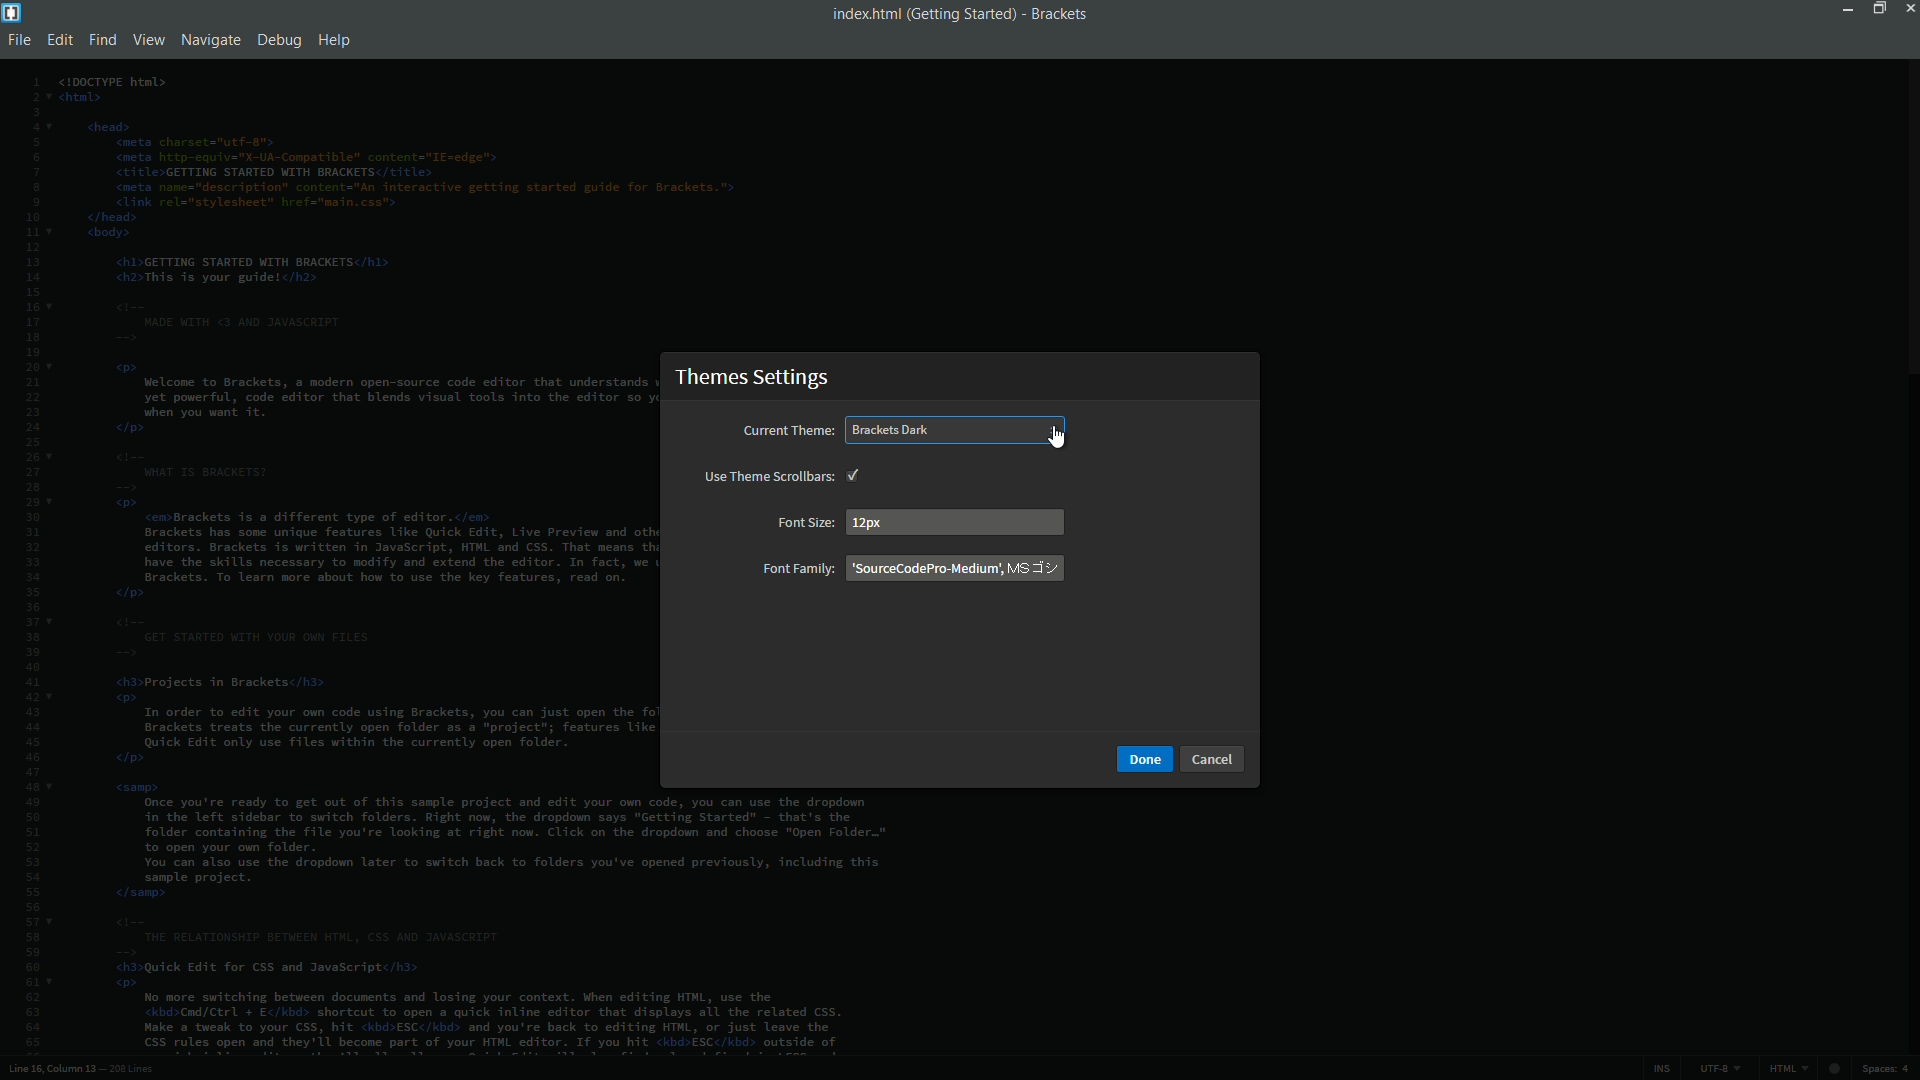 The width and height of the screenshot is (1920, 1080). What do you see at coordinates (54, 1070) in the screenshot?
I see `cursor position` at bounding box center [54, 1070].